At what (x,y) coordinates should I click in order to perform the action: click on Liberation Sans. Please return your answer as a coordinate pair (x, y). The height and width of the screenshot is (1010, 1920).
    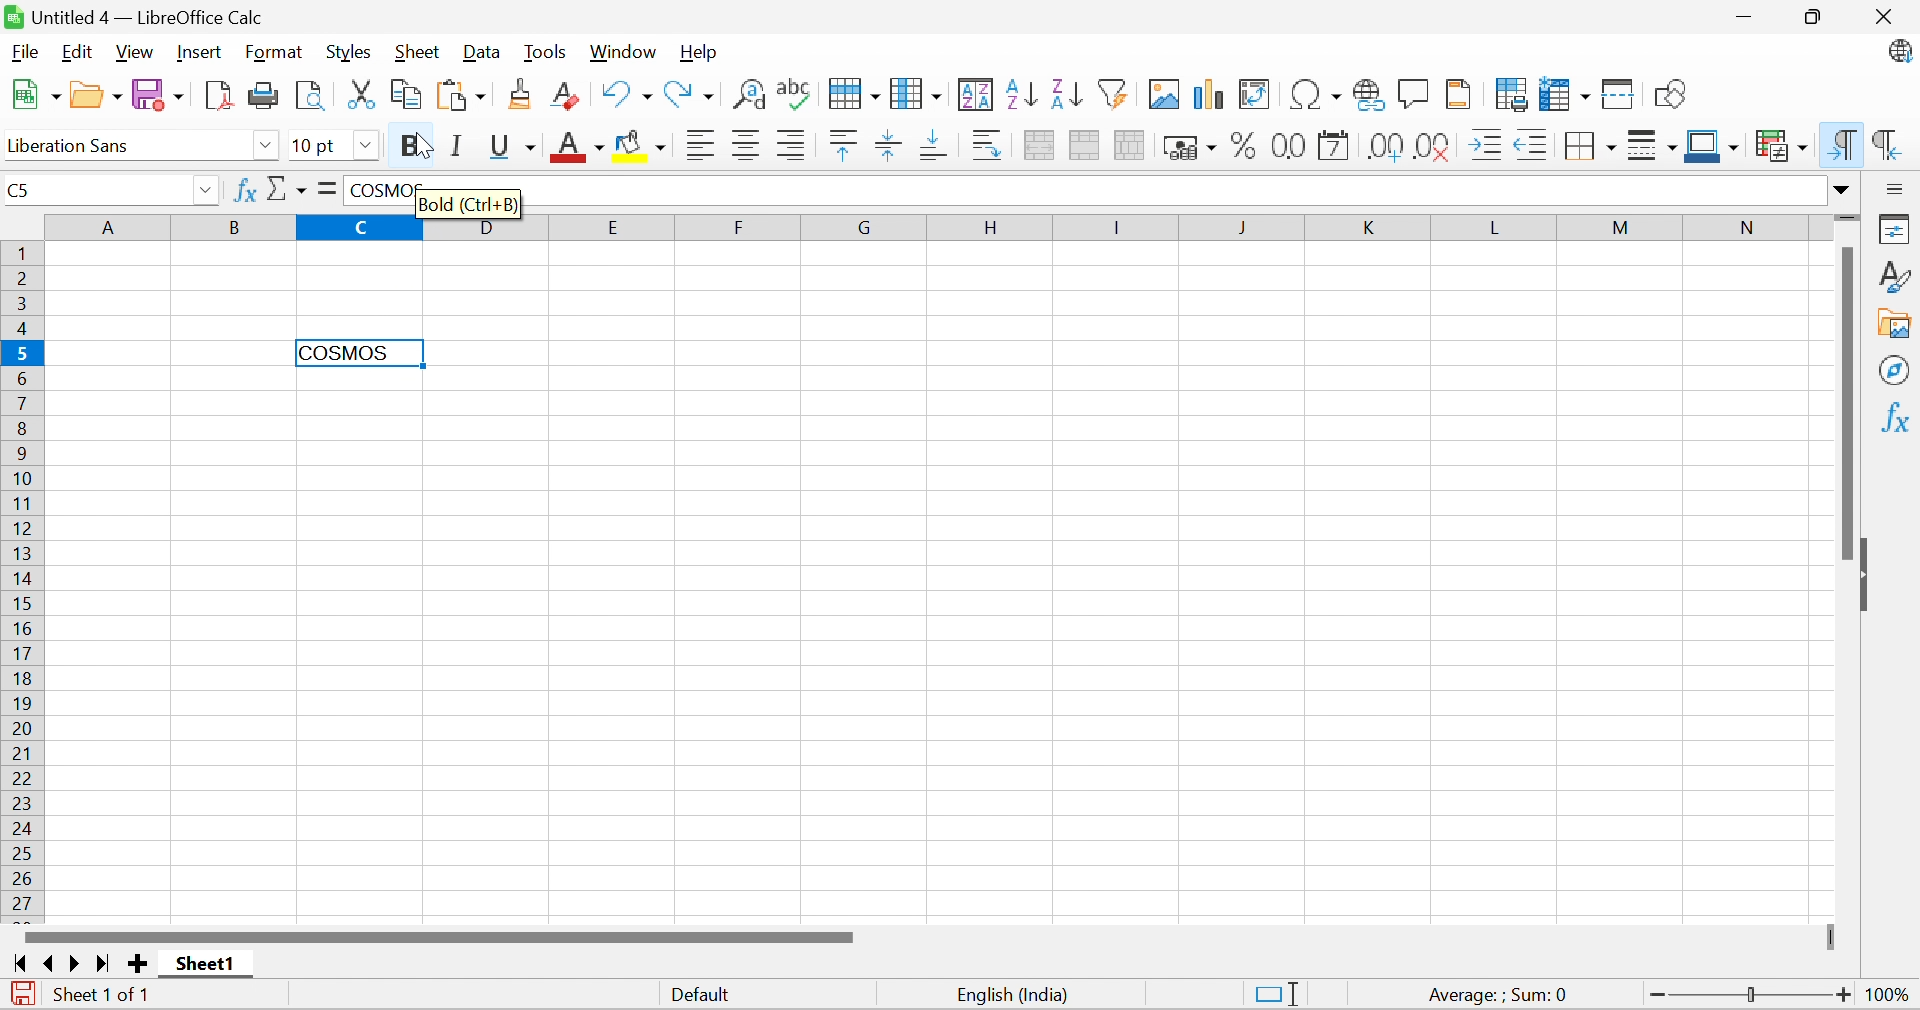
    Looking at the image, I should click on (82, 146).